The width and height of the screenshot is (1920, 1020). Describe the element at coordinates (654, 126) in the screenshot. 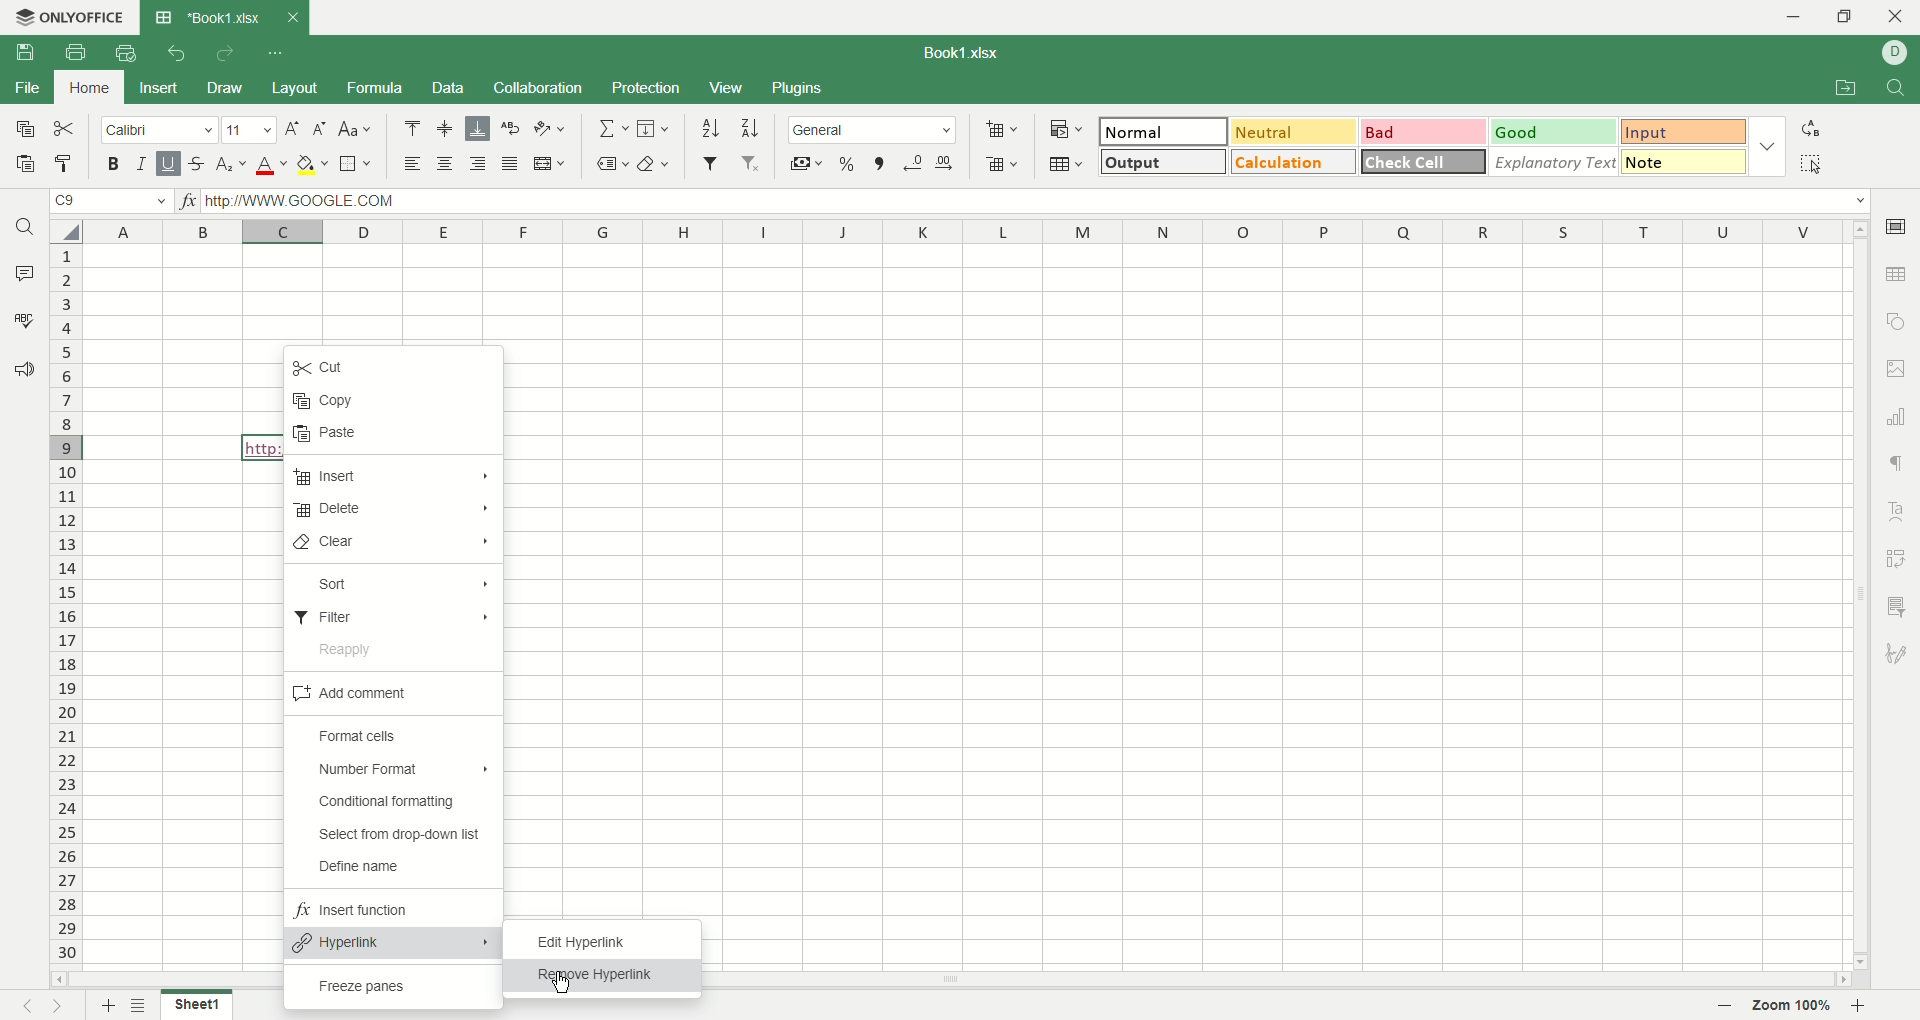

I see `fill` at that location.